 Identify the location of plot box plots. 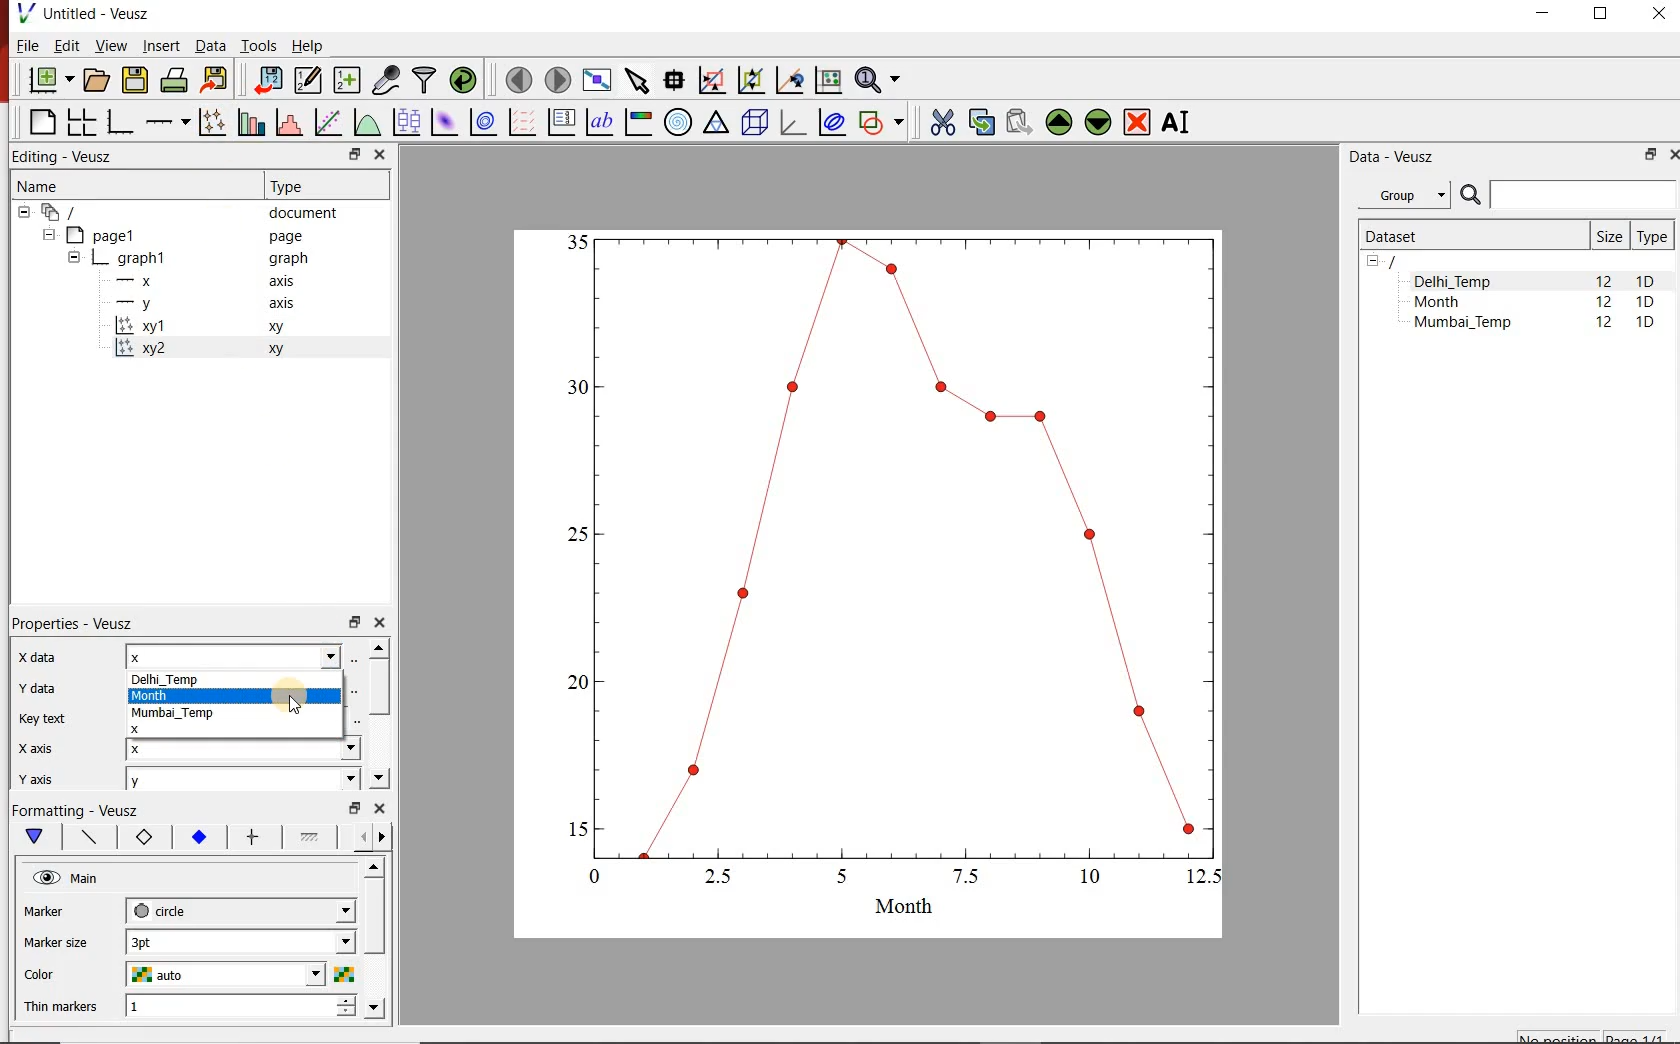
(406, 122).